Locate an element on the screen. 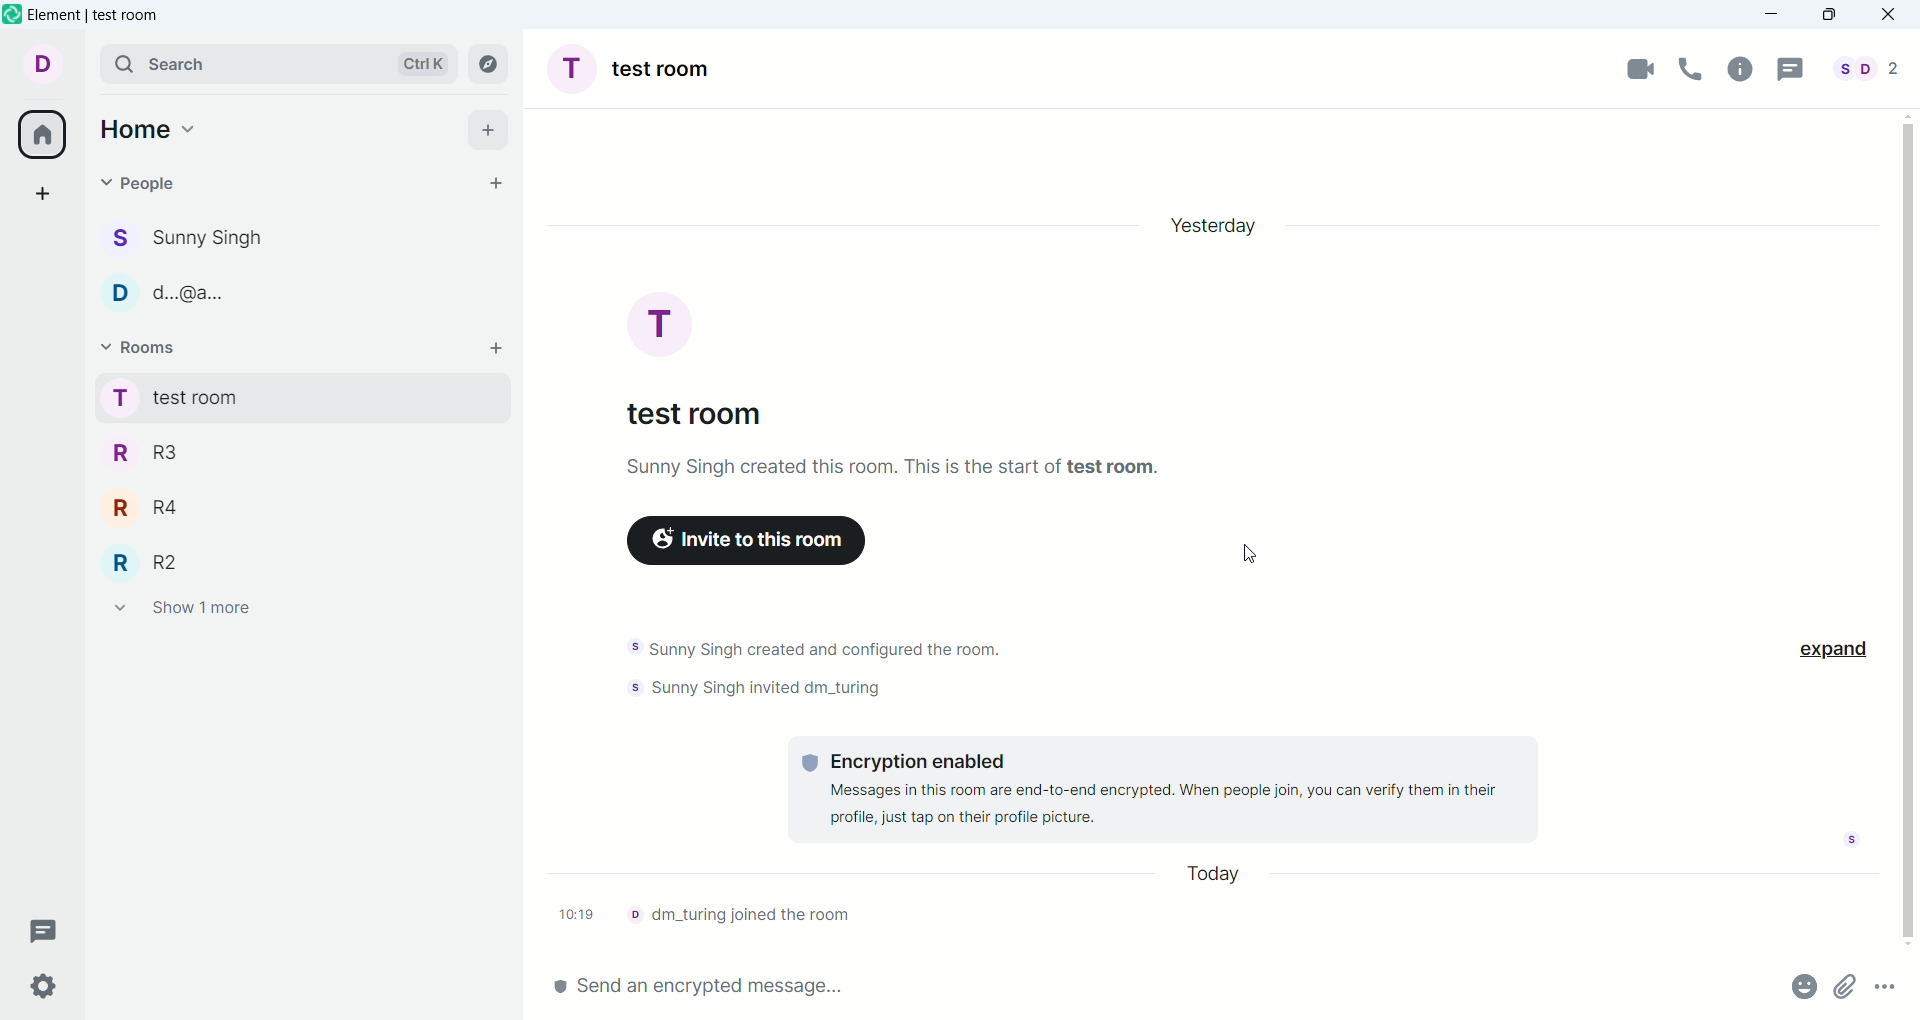  scroll down is located at coordinates (1908, 944).